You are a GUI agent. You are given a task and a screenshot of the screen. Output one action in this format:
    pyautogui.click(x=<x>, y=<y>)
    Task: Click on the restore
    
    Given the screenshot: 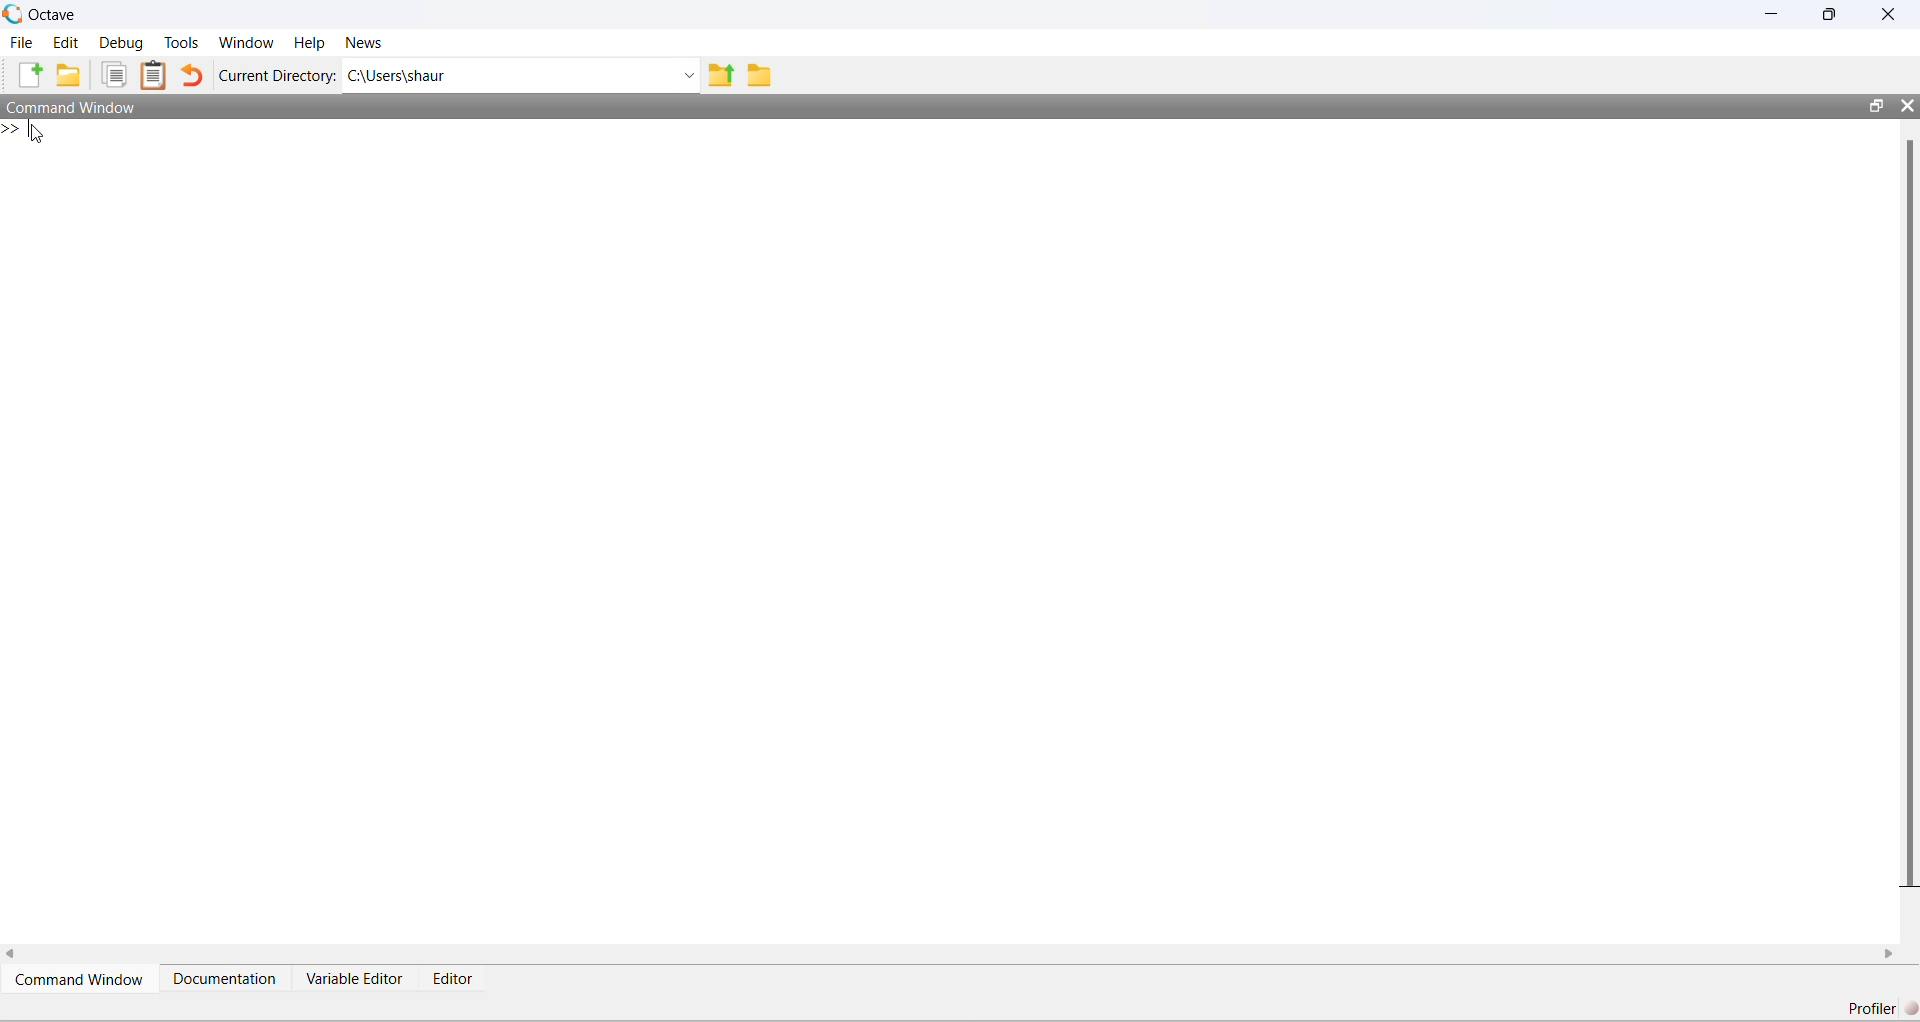 What is the action you would take?
    pyautogui.click(x=1830, y=13)
    